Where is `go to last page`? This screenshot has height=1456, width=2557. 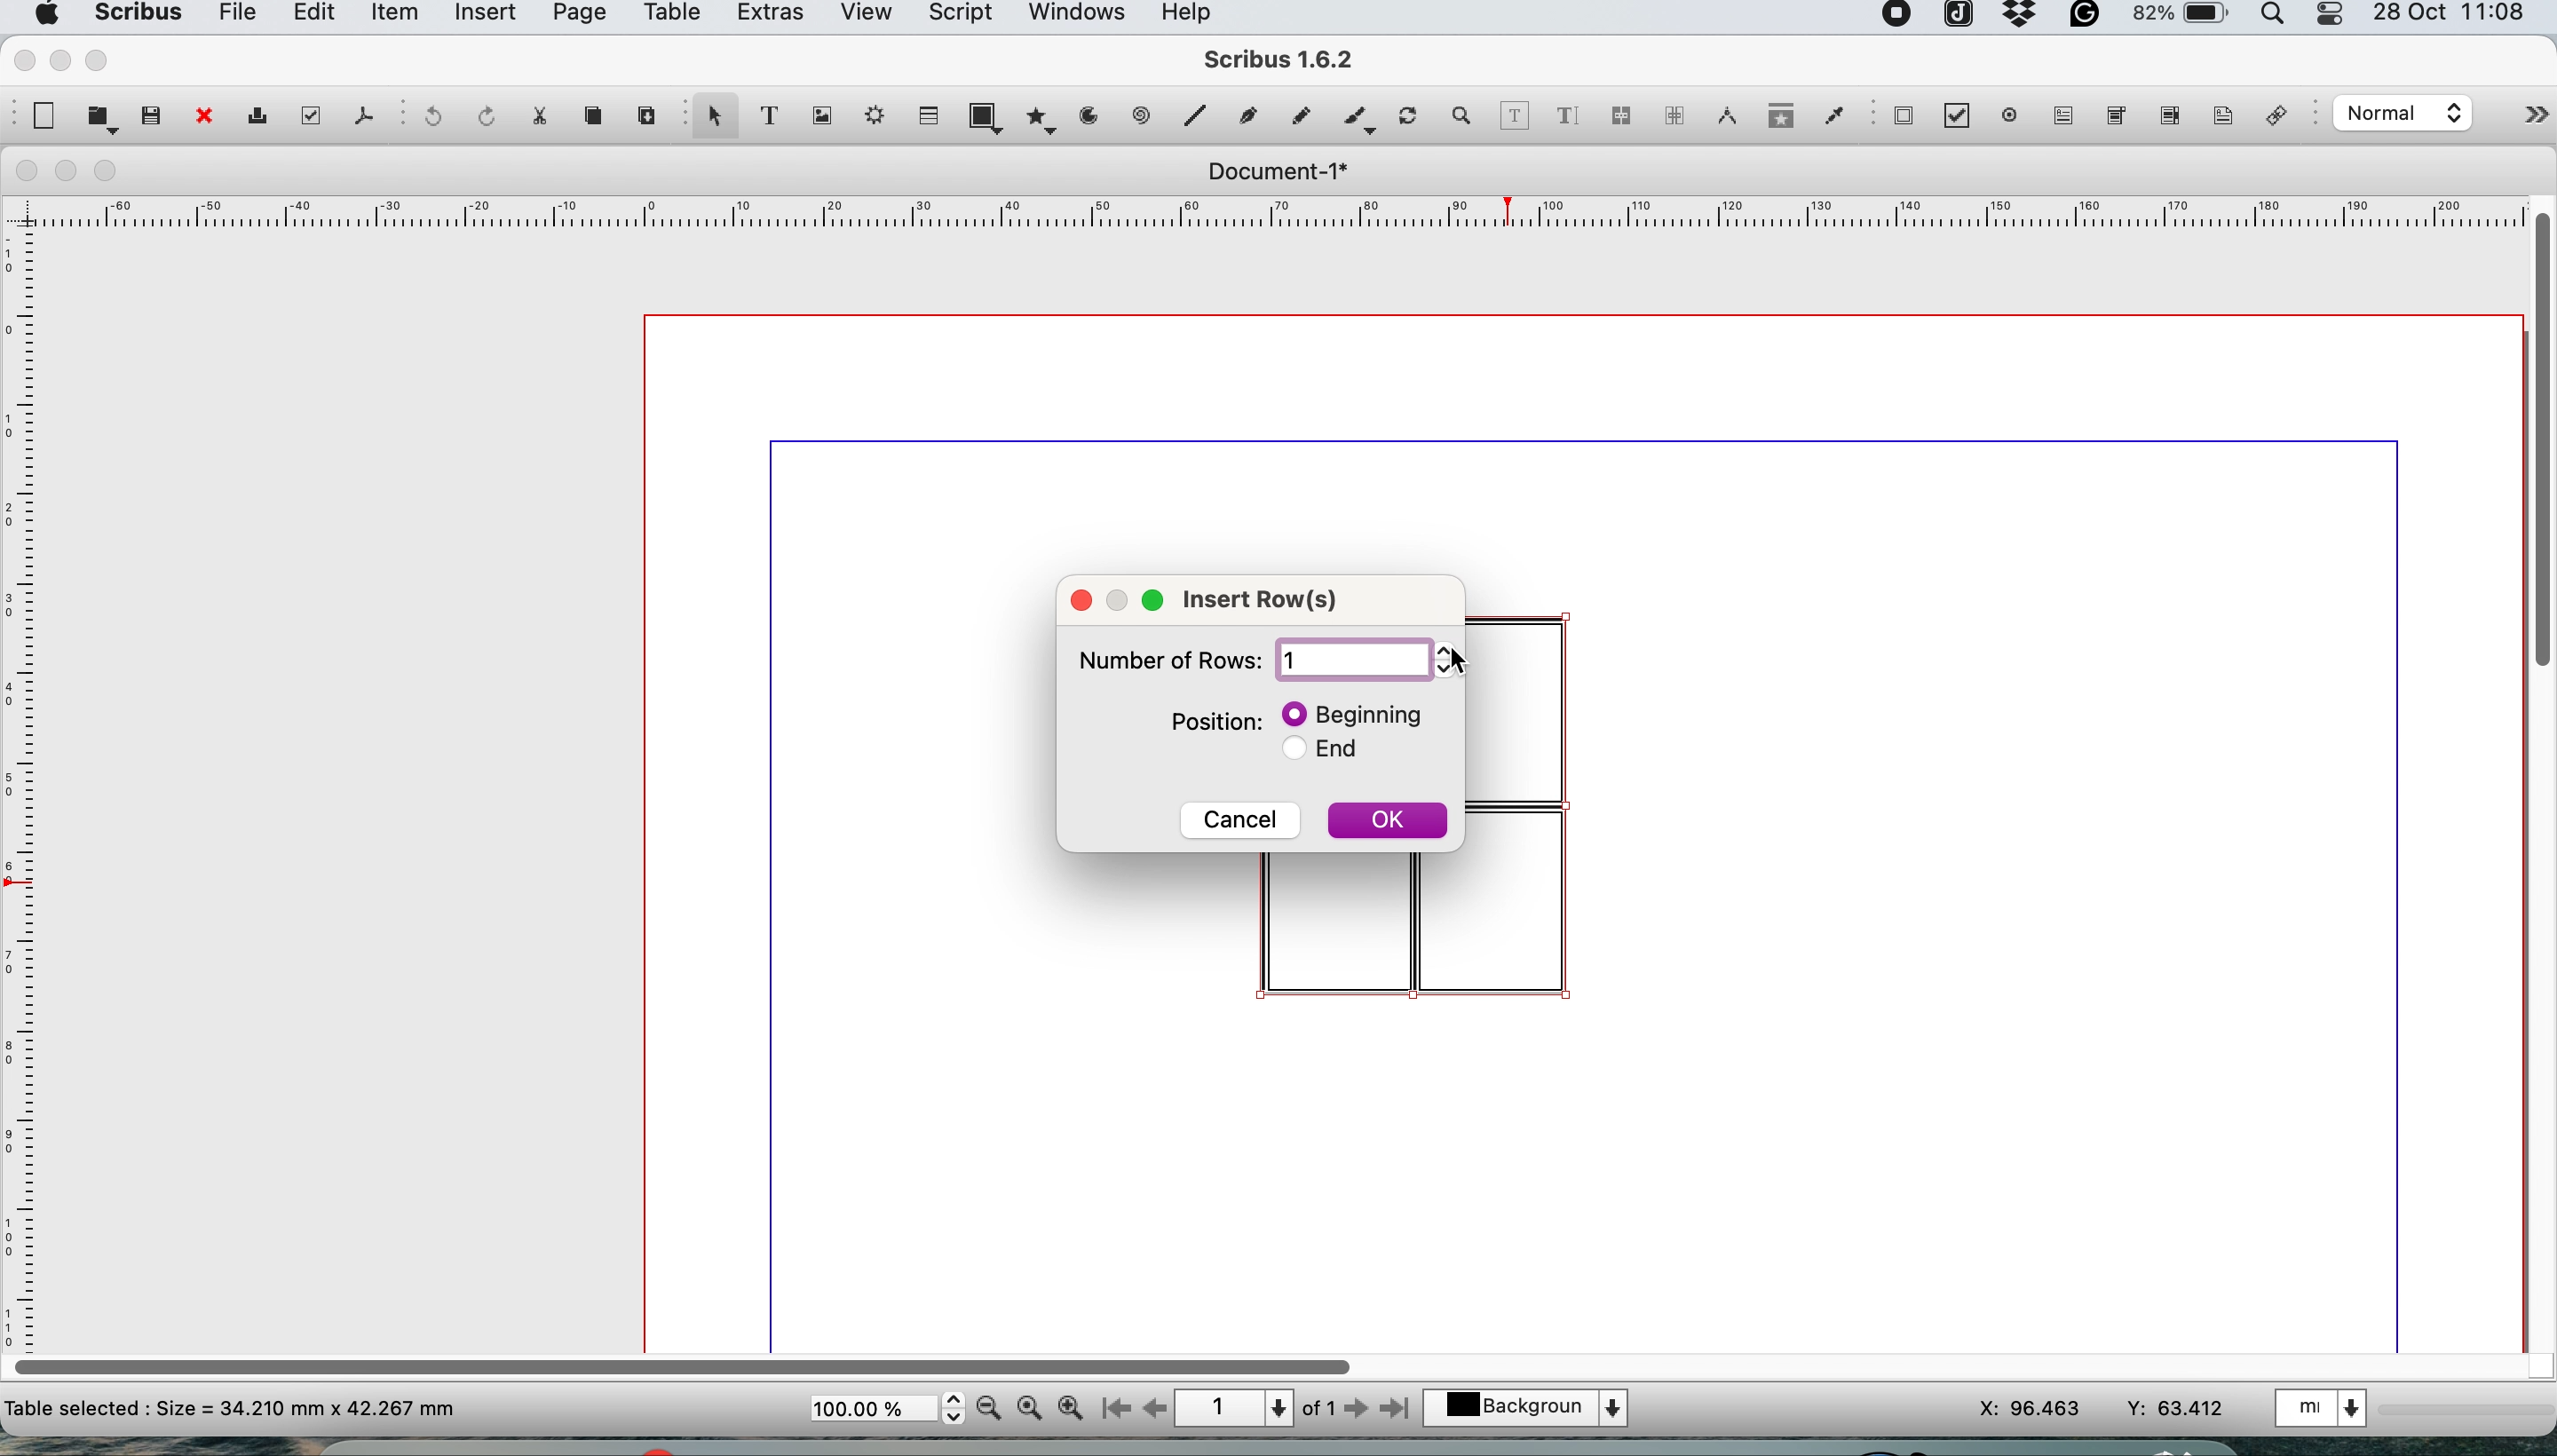 go to last page is located at coordinates (1399, 1406).